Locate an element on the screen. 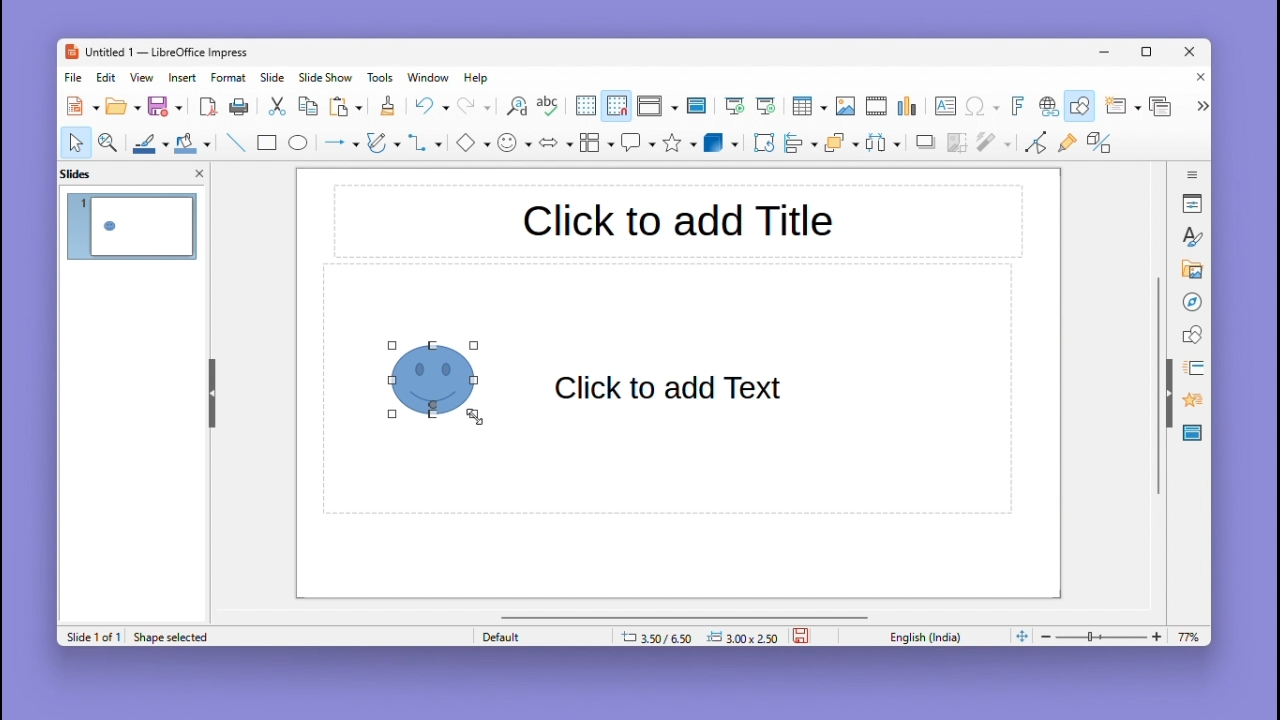 This screenshot has height=720, width=1280. Double arrow is located at coordinates (556, 141).